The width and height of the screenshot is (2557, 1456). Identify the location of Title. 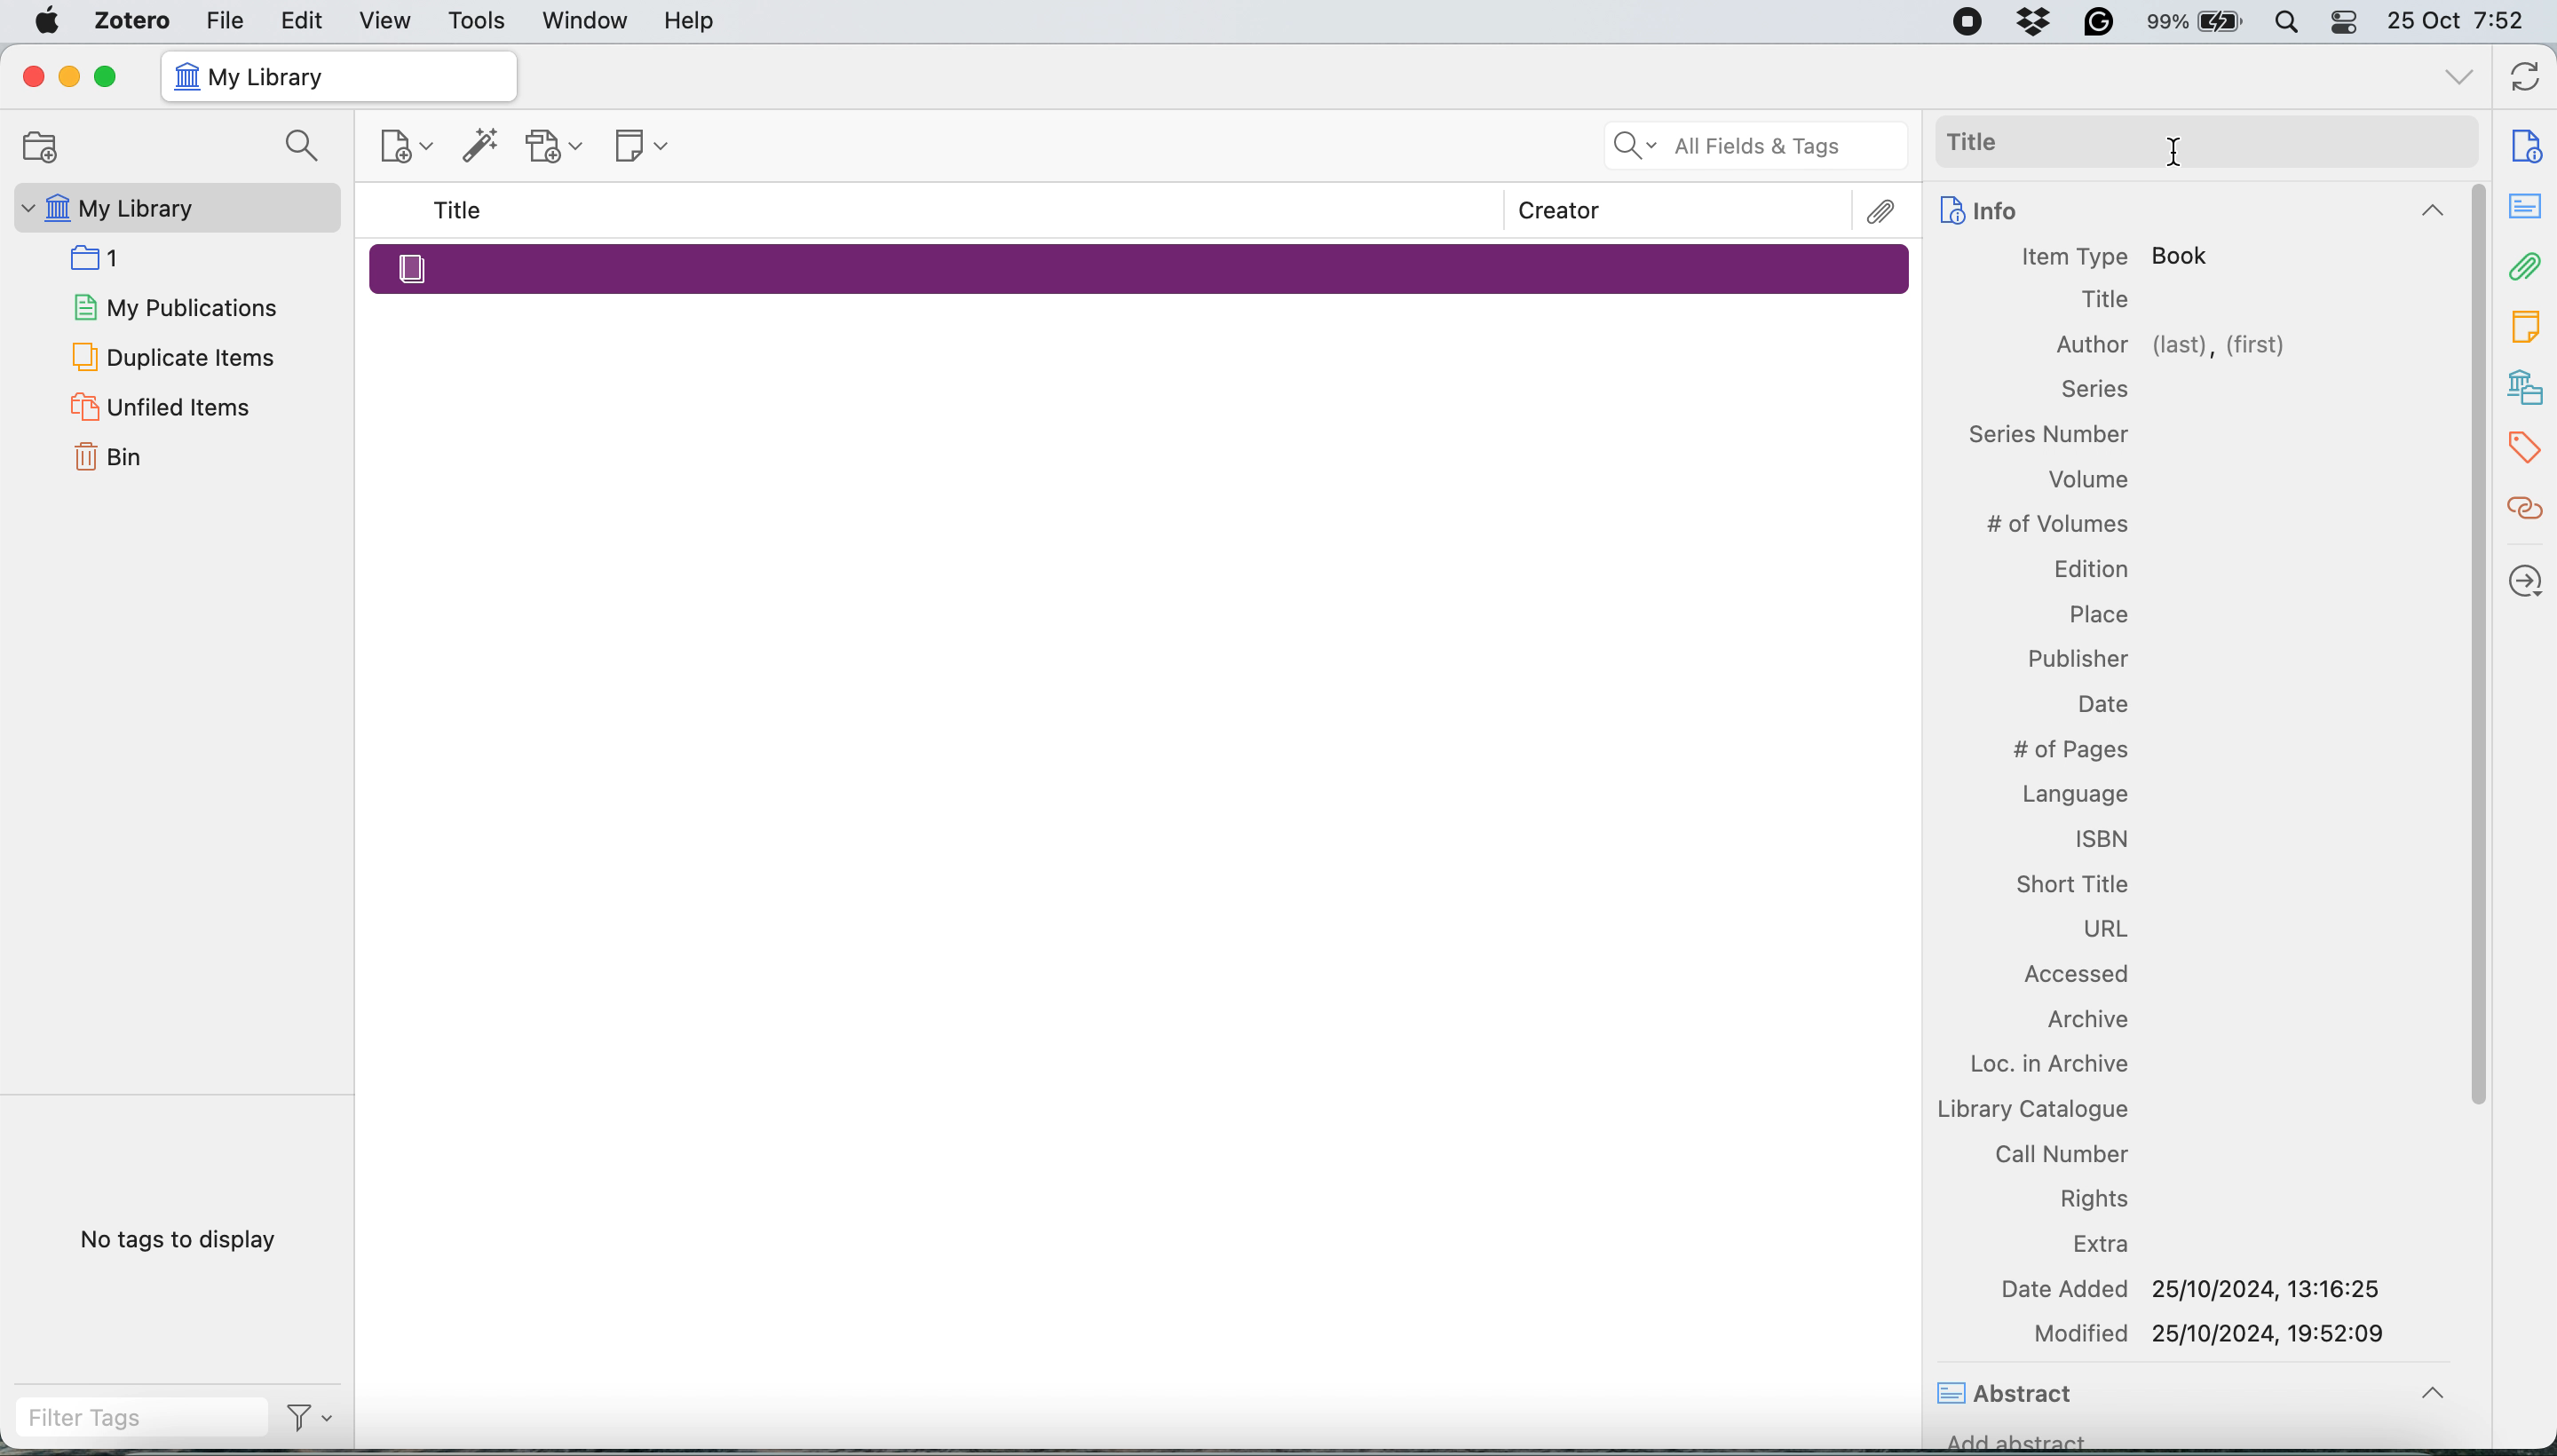
(2105, 301).